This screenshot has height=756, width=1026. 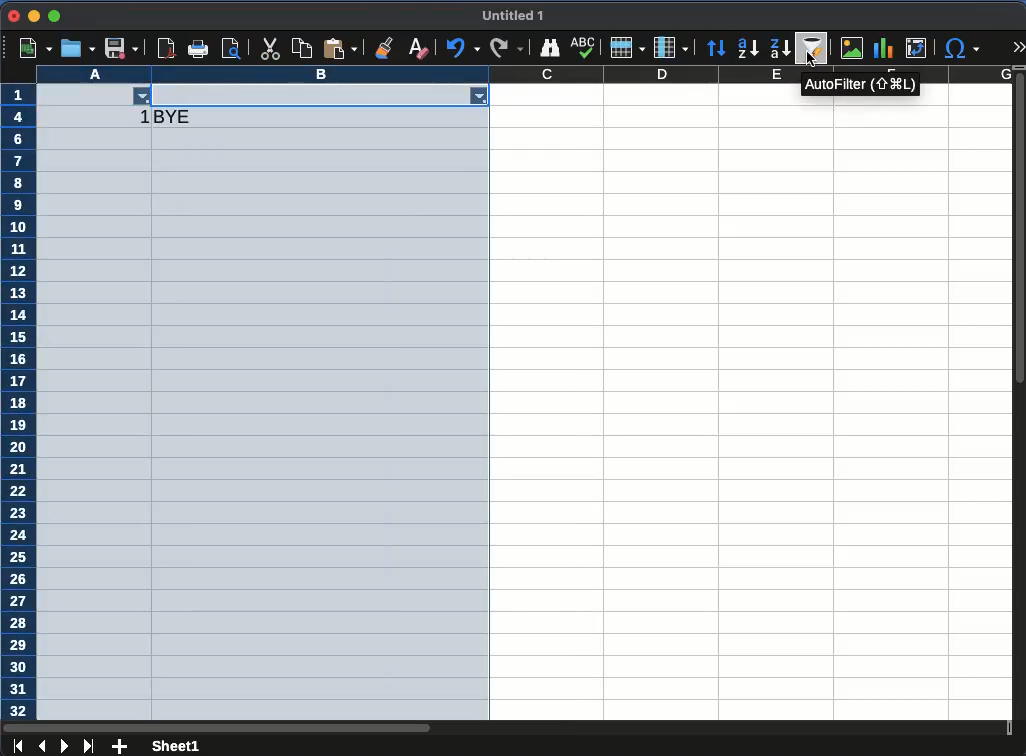 What do you see at coordinates (514, 15) in the screenshot?
I see `untitled 1` at bounding box center [514, 15].